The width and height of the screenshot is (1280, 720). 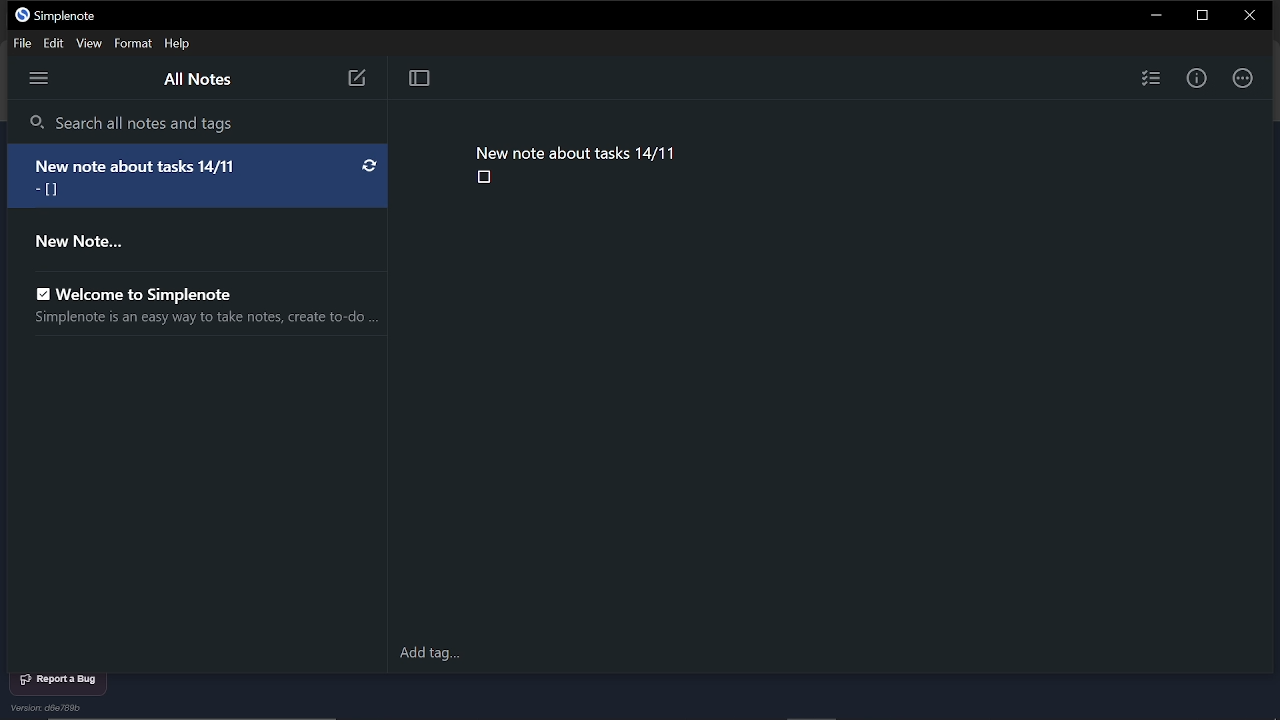 I want to click on Actions, so click(x=1242, y=77).